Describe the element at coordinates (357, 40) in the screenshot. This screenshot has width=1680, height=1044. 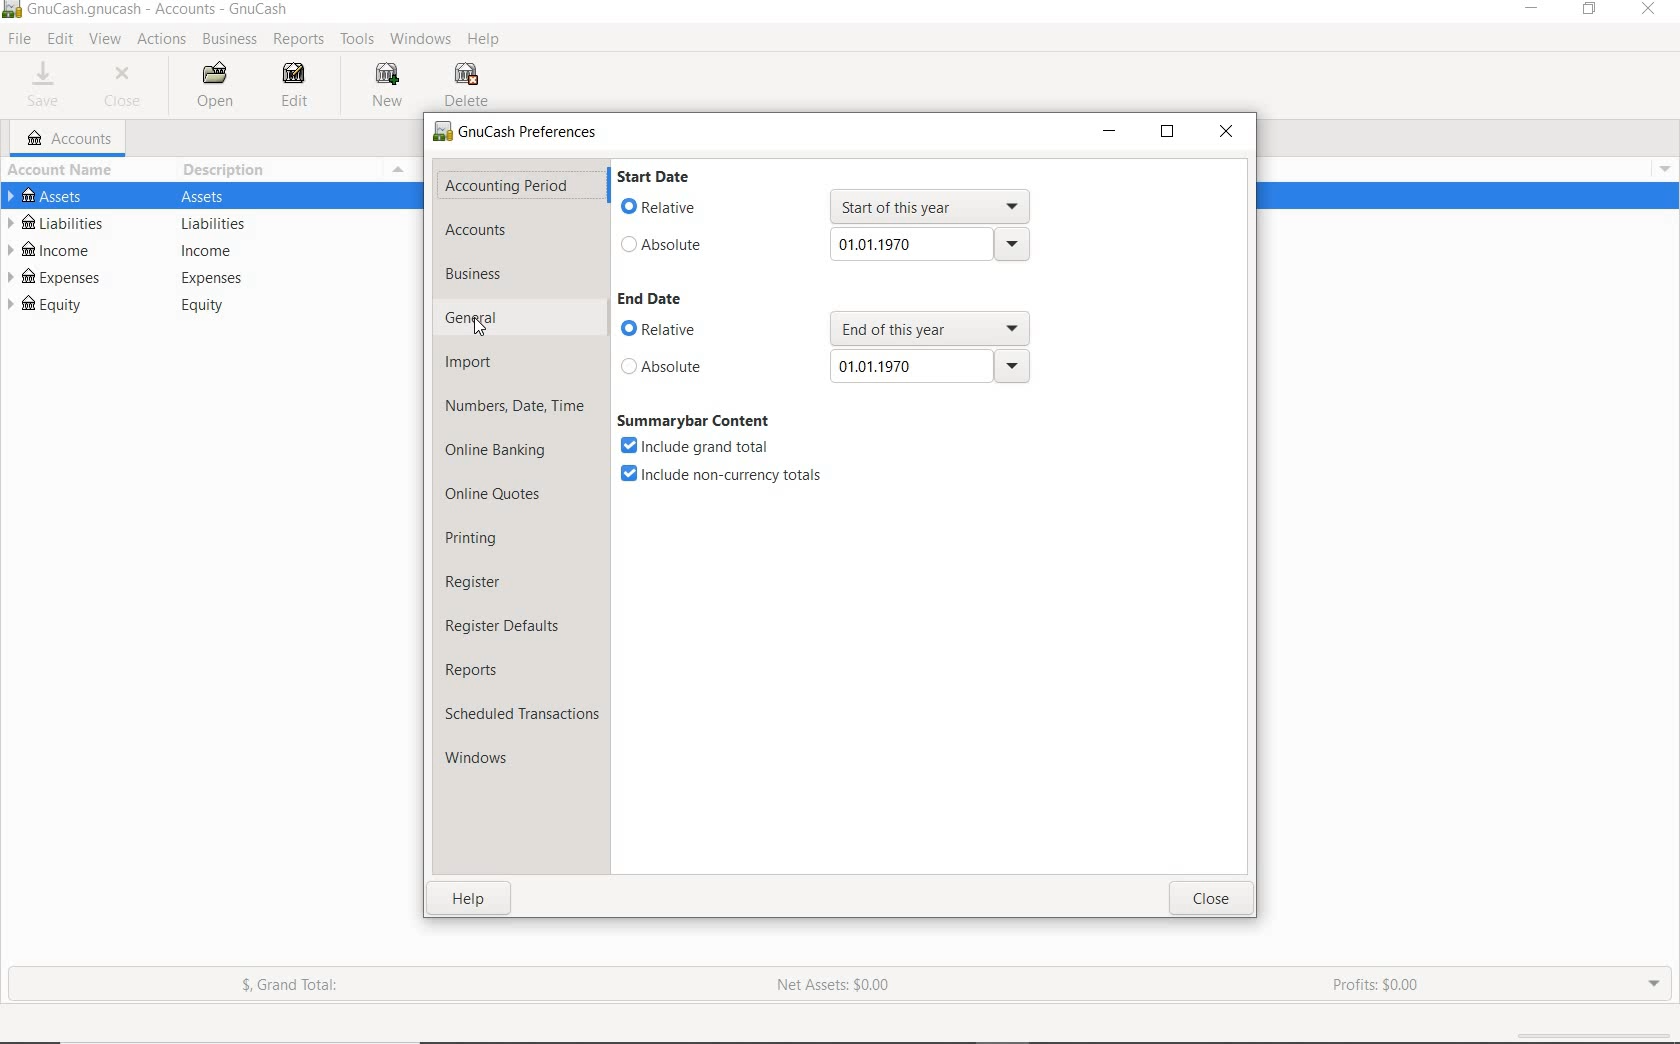
I see `TOOLS` at that location.